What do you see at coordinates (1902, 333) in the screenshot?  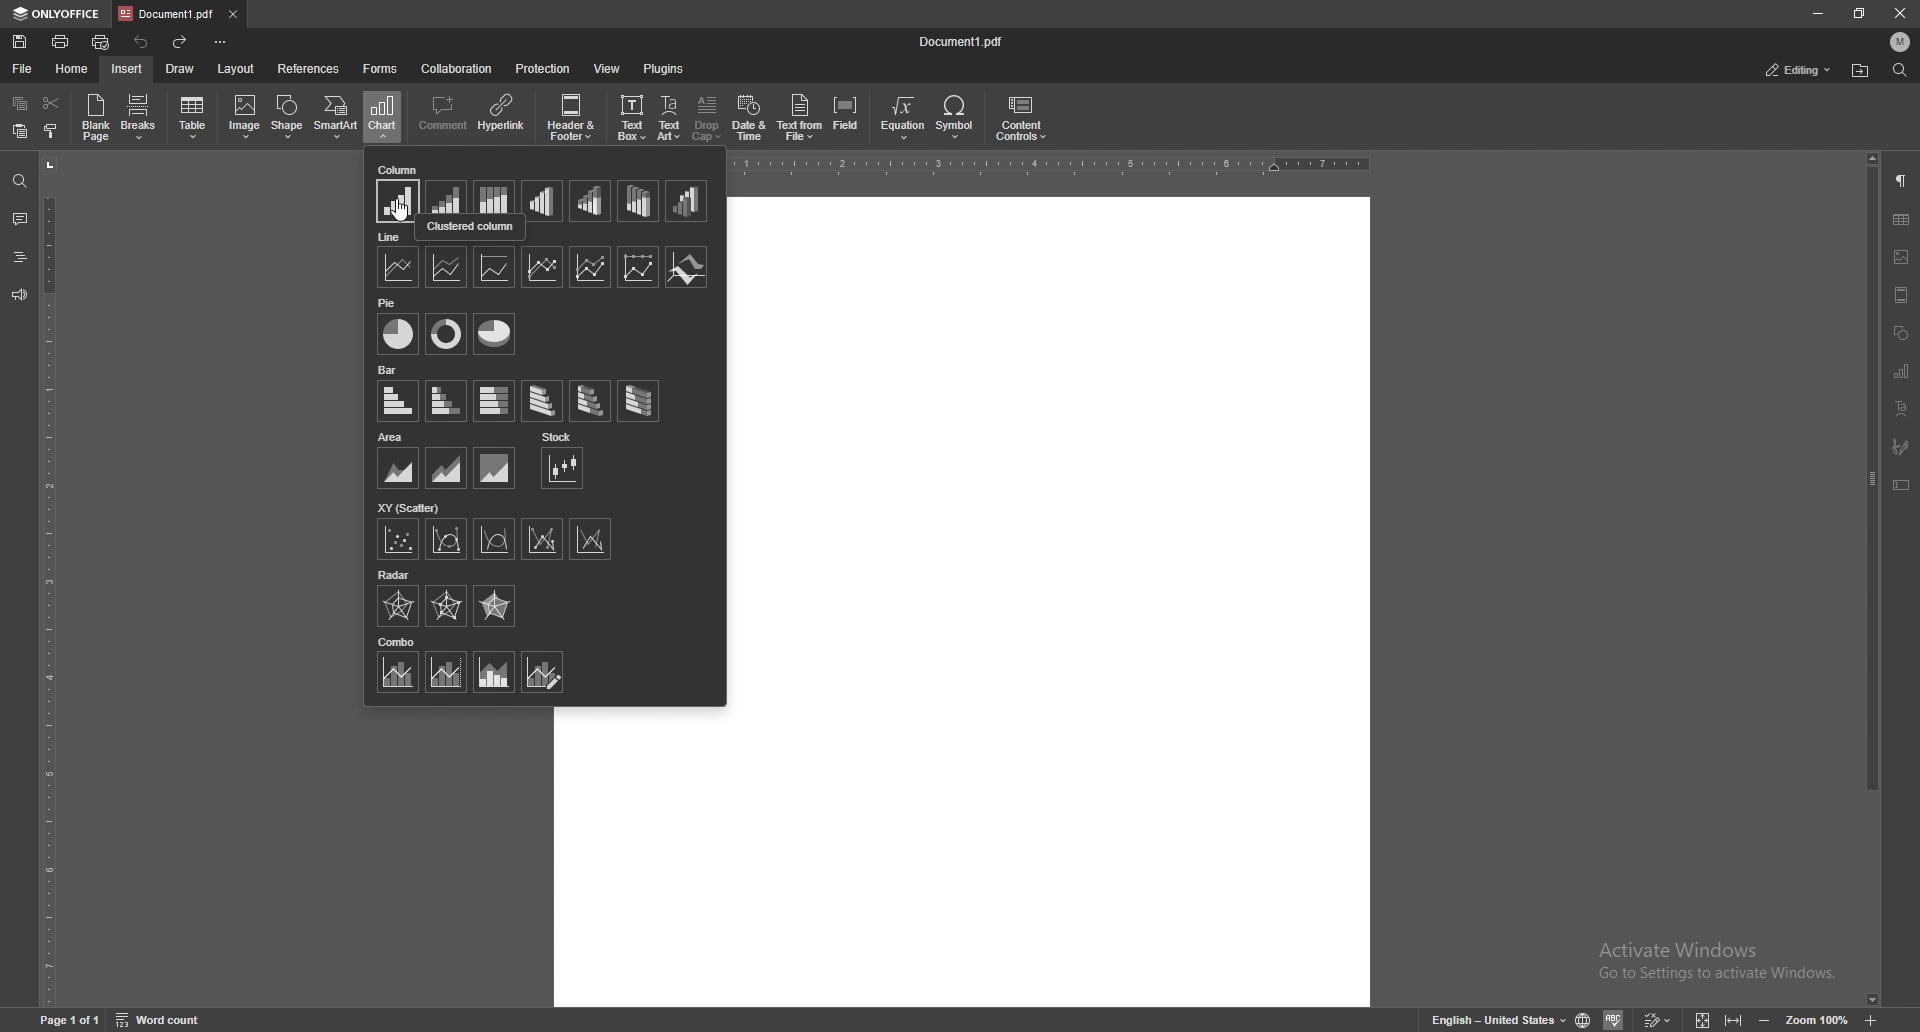 I see `shapes` at bounding box center [1902, 333].